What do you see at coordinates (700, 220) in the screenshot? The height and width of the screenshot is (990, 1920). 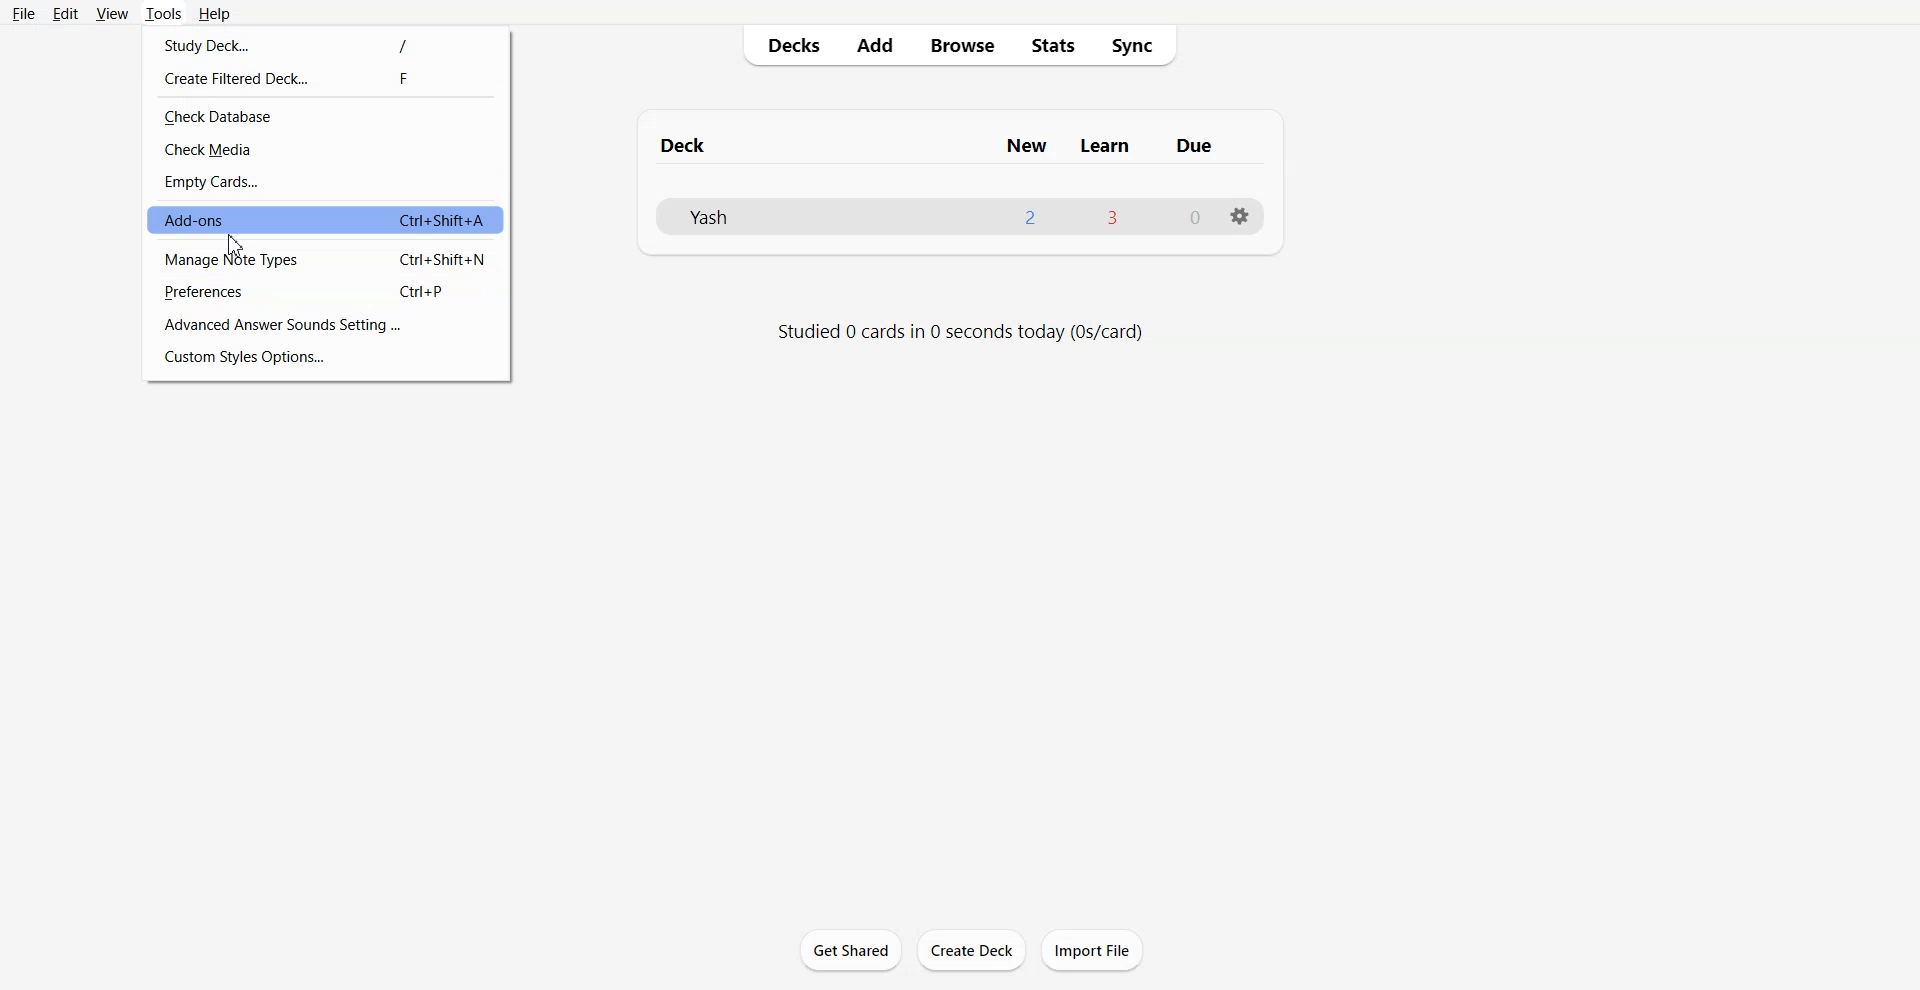 I see `yash` at bounding box center [700, 220].